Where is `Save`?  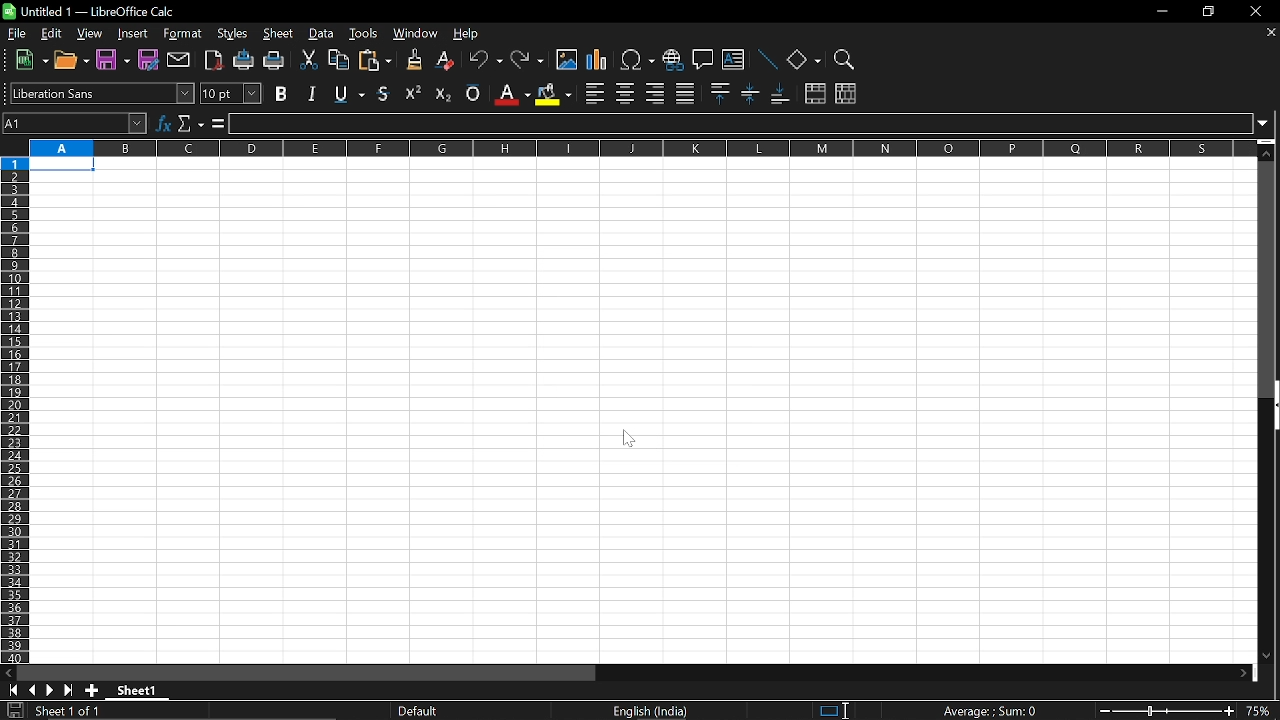
Save is located at coordinates (111, 61).